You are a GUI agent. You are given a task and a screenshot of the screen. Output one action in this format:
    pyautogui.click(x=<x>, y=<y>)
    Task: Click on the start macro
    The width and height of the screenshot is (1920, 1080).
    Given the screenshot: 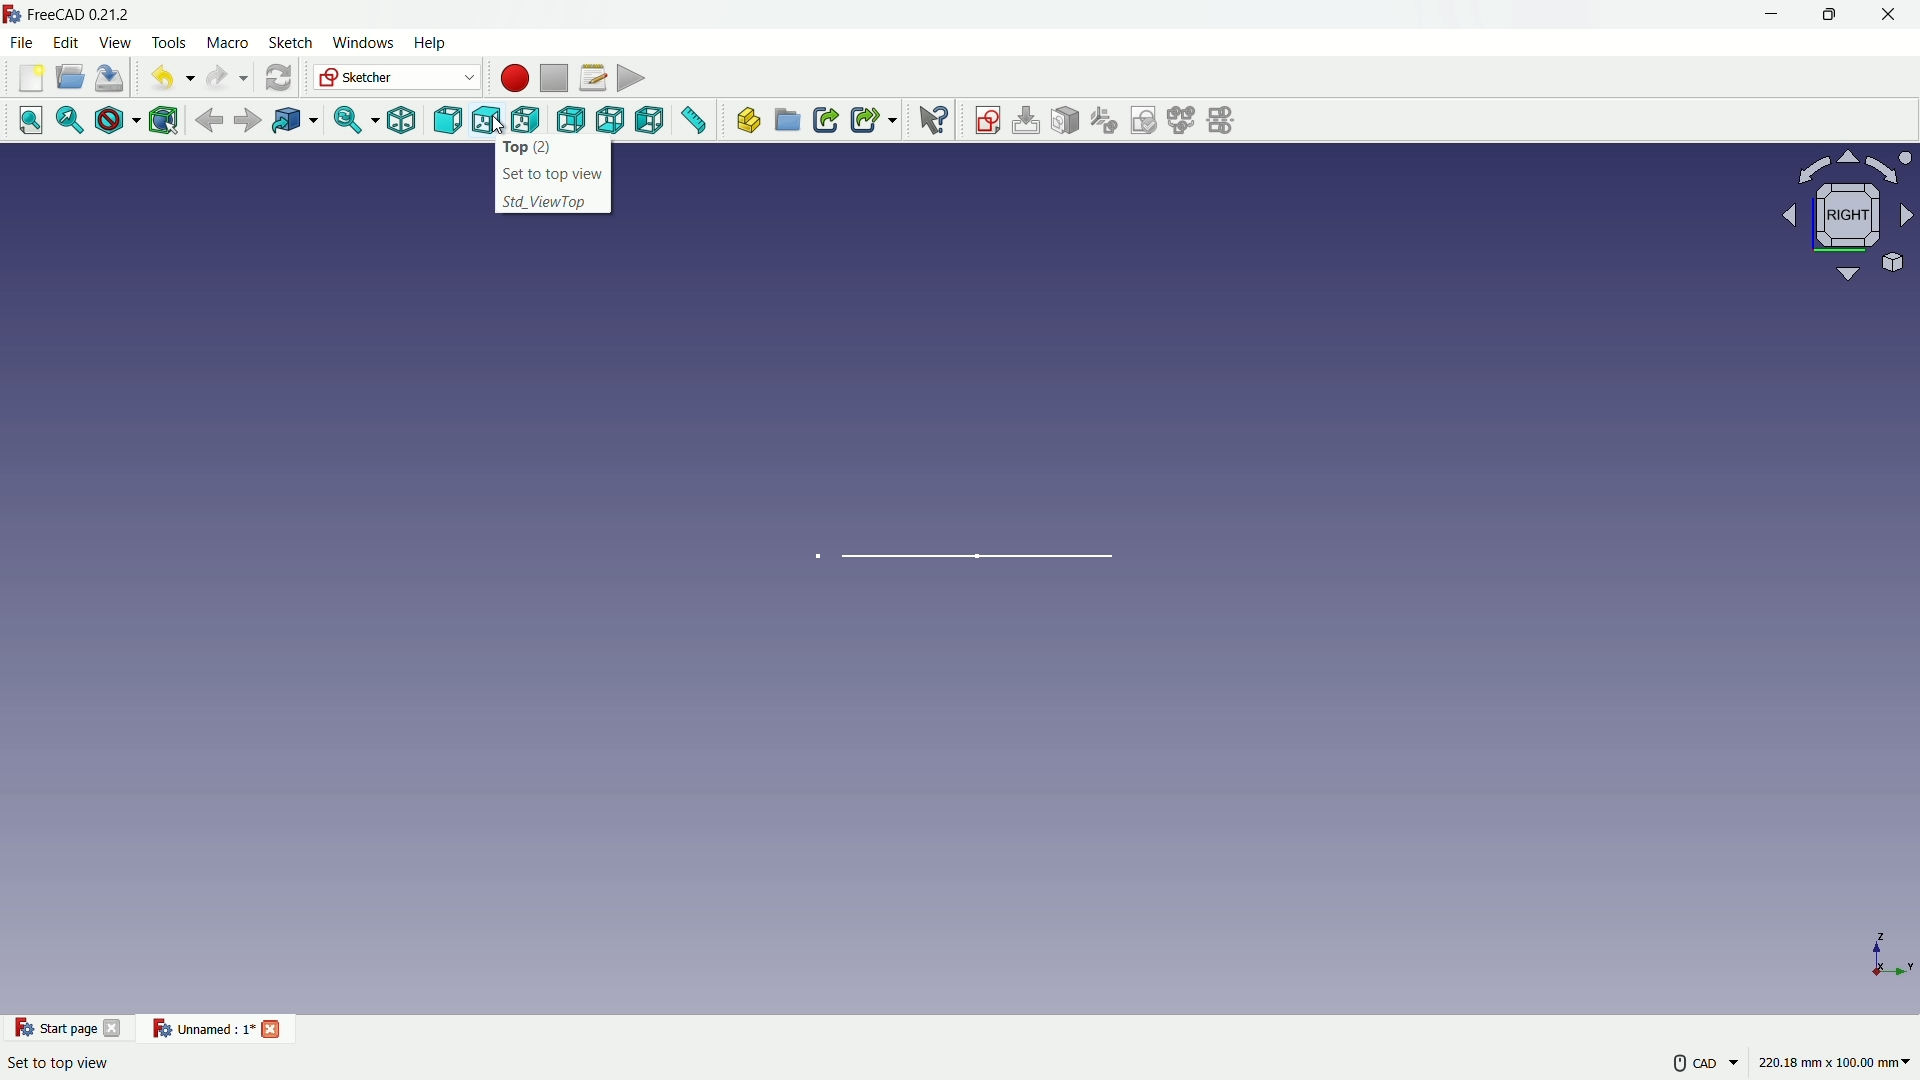 What is the action you would take?
    pyautogui.click(x=510, y=77)
    